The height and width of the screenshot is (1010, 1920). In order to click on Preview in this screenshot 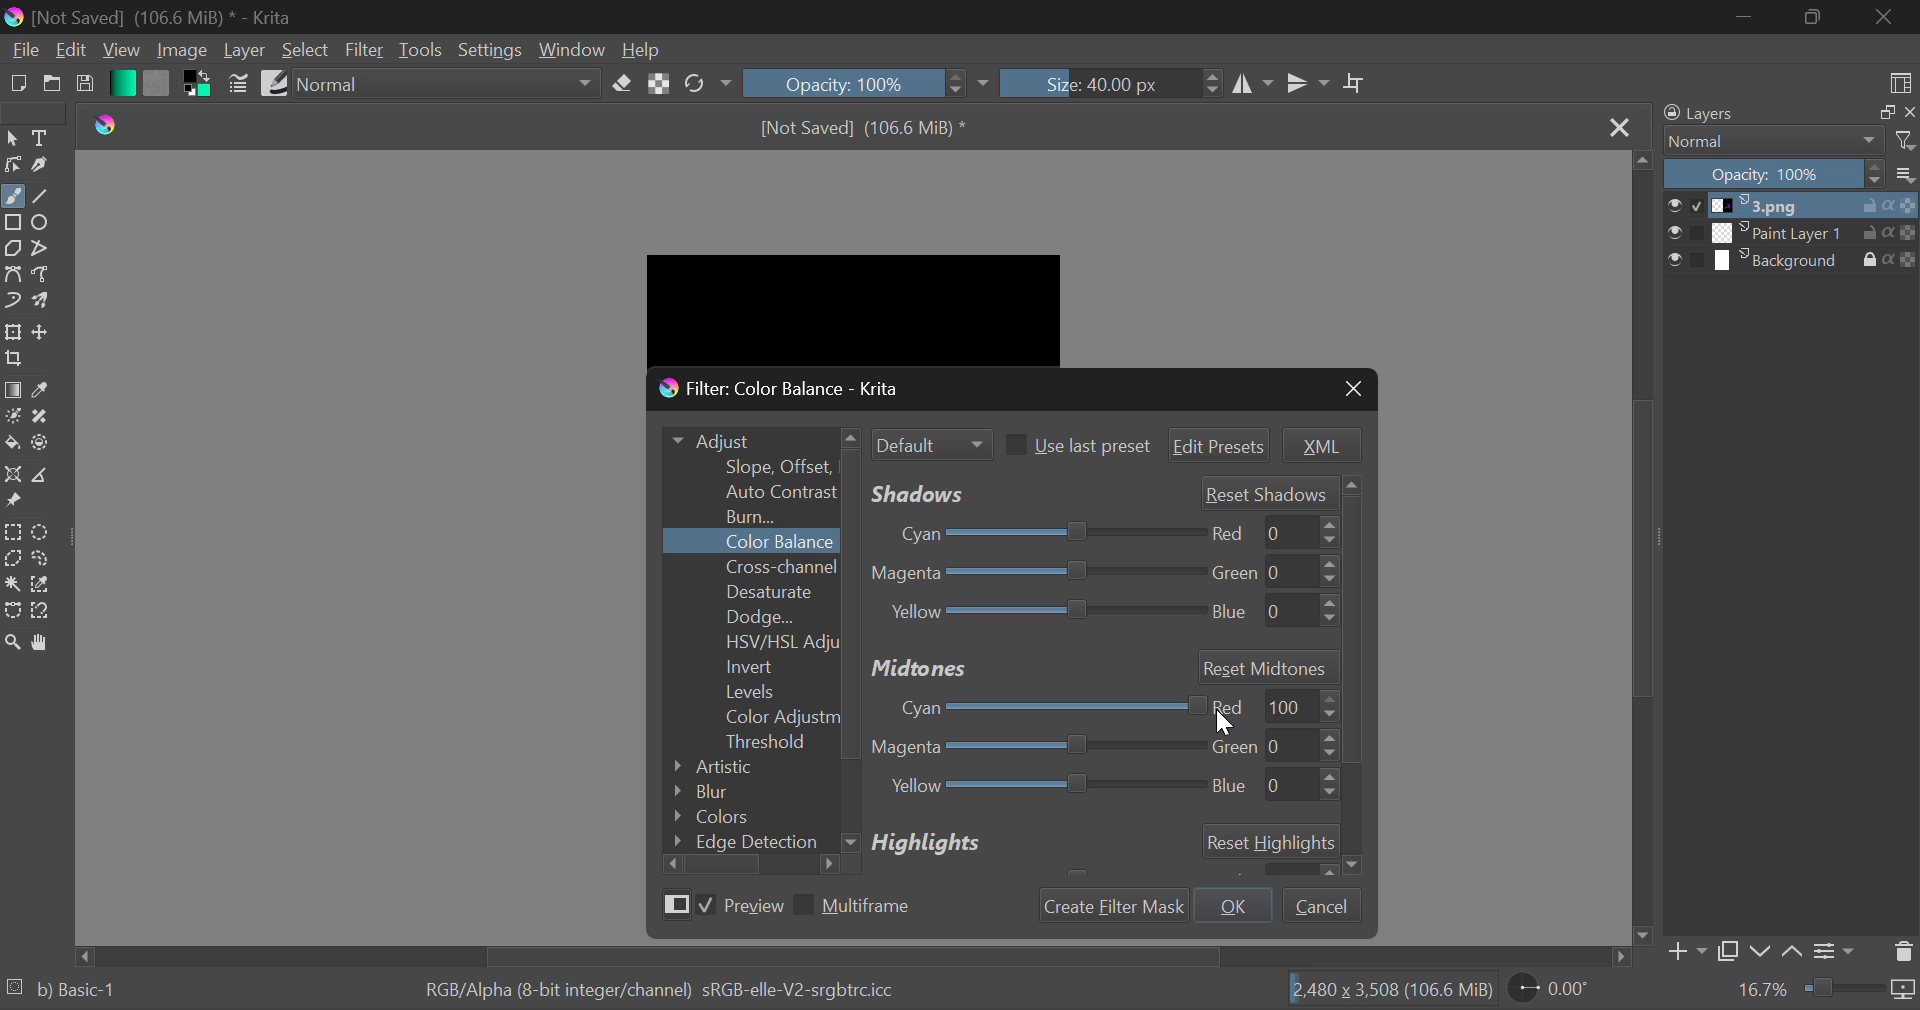, I will do `click(719, 905)`.